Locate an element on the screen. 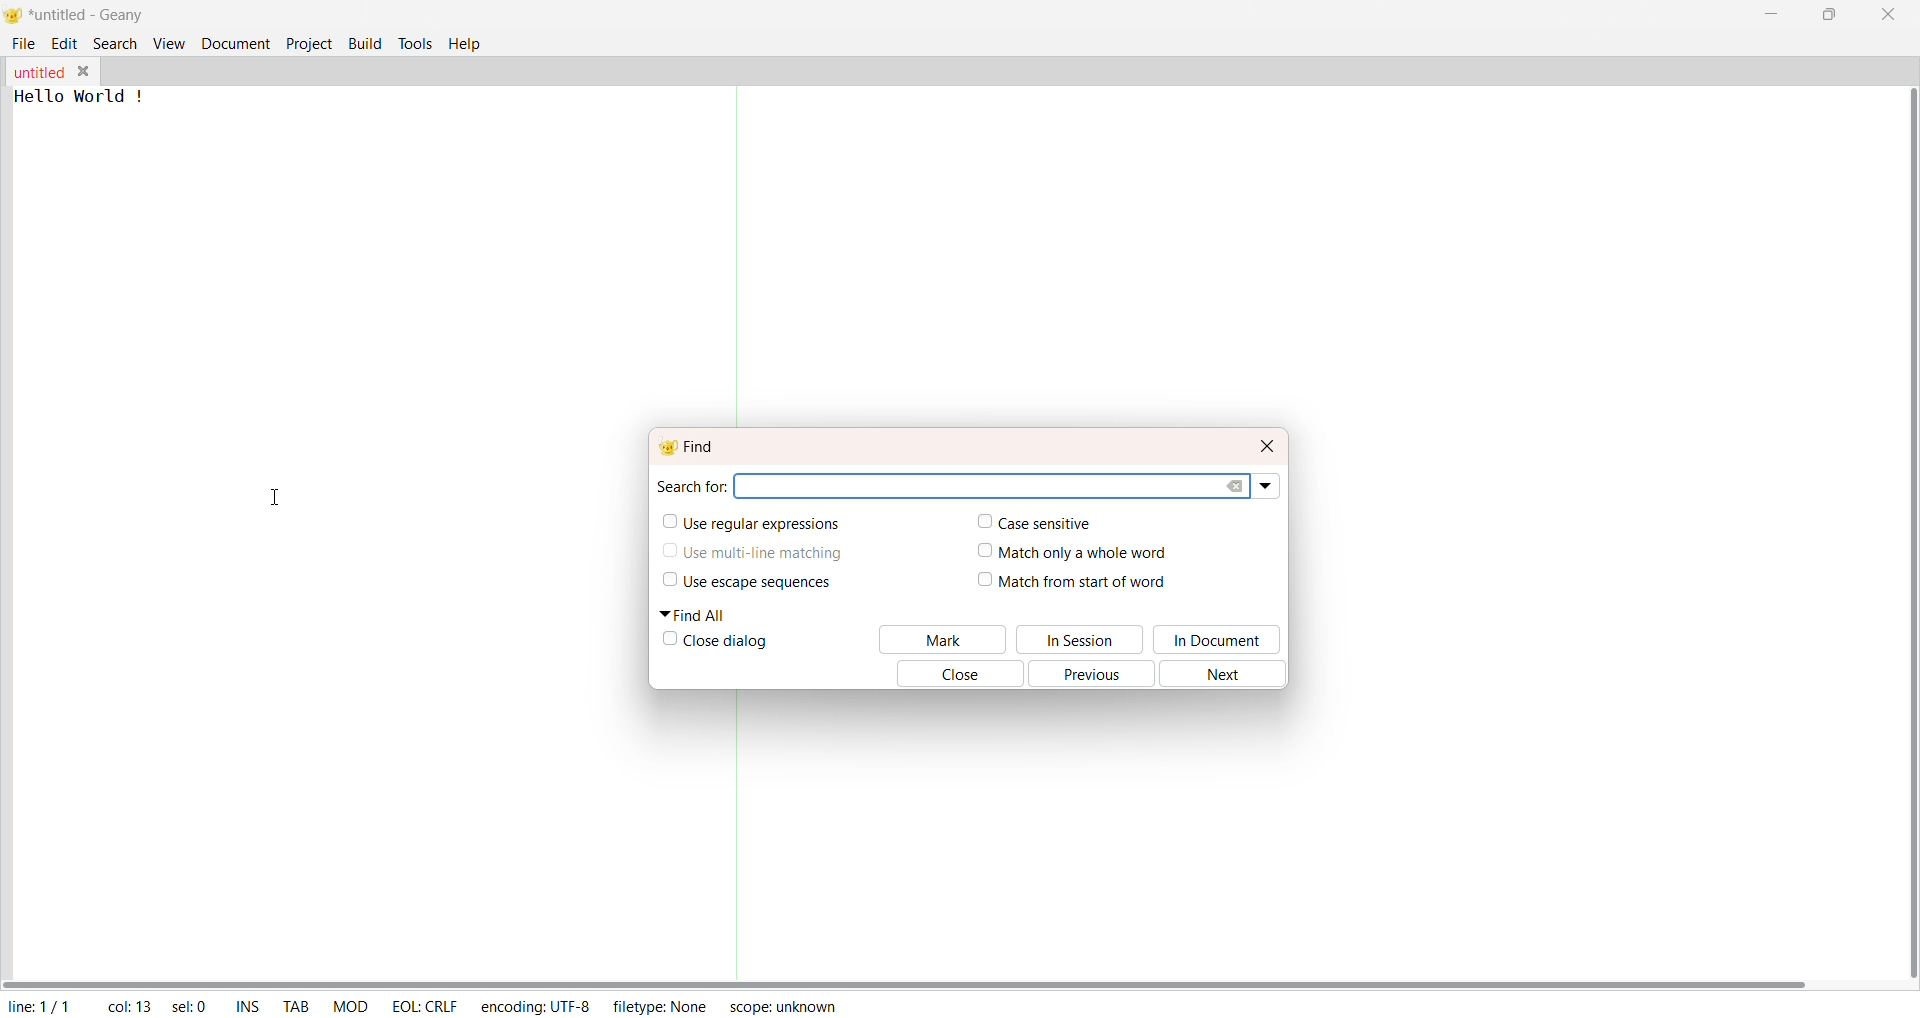 The height and width of the screenshot is (1018, 1920). Close Dialog Box is located at coordinates (1267, 444).